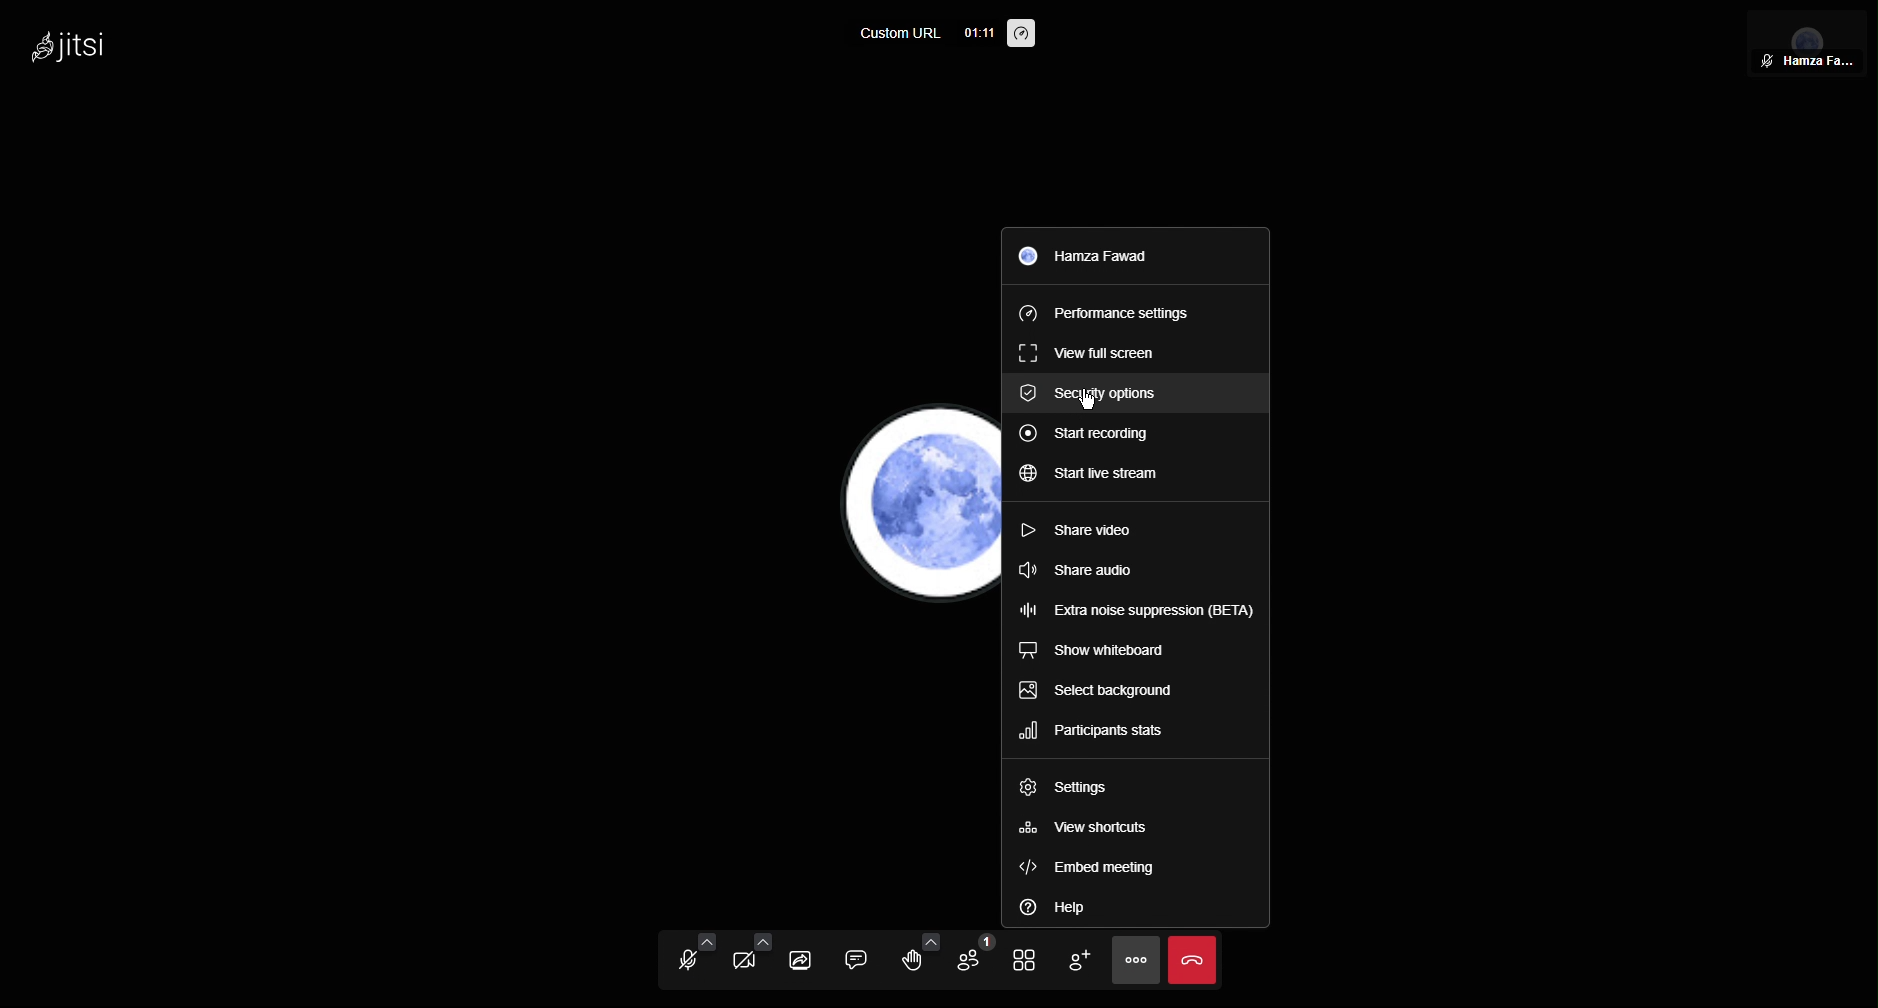 Image resolution: width=1878 pixels, height=1008 pixels. Describe the element at coordinates (1096, 732) in the screenshot. I see `Participants stats` at that location.